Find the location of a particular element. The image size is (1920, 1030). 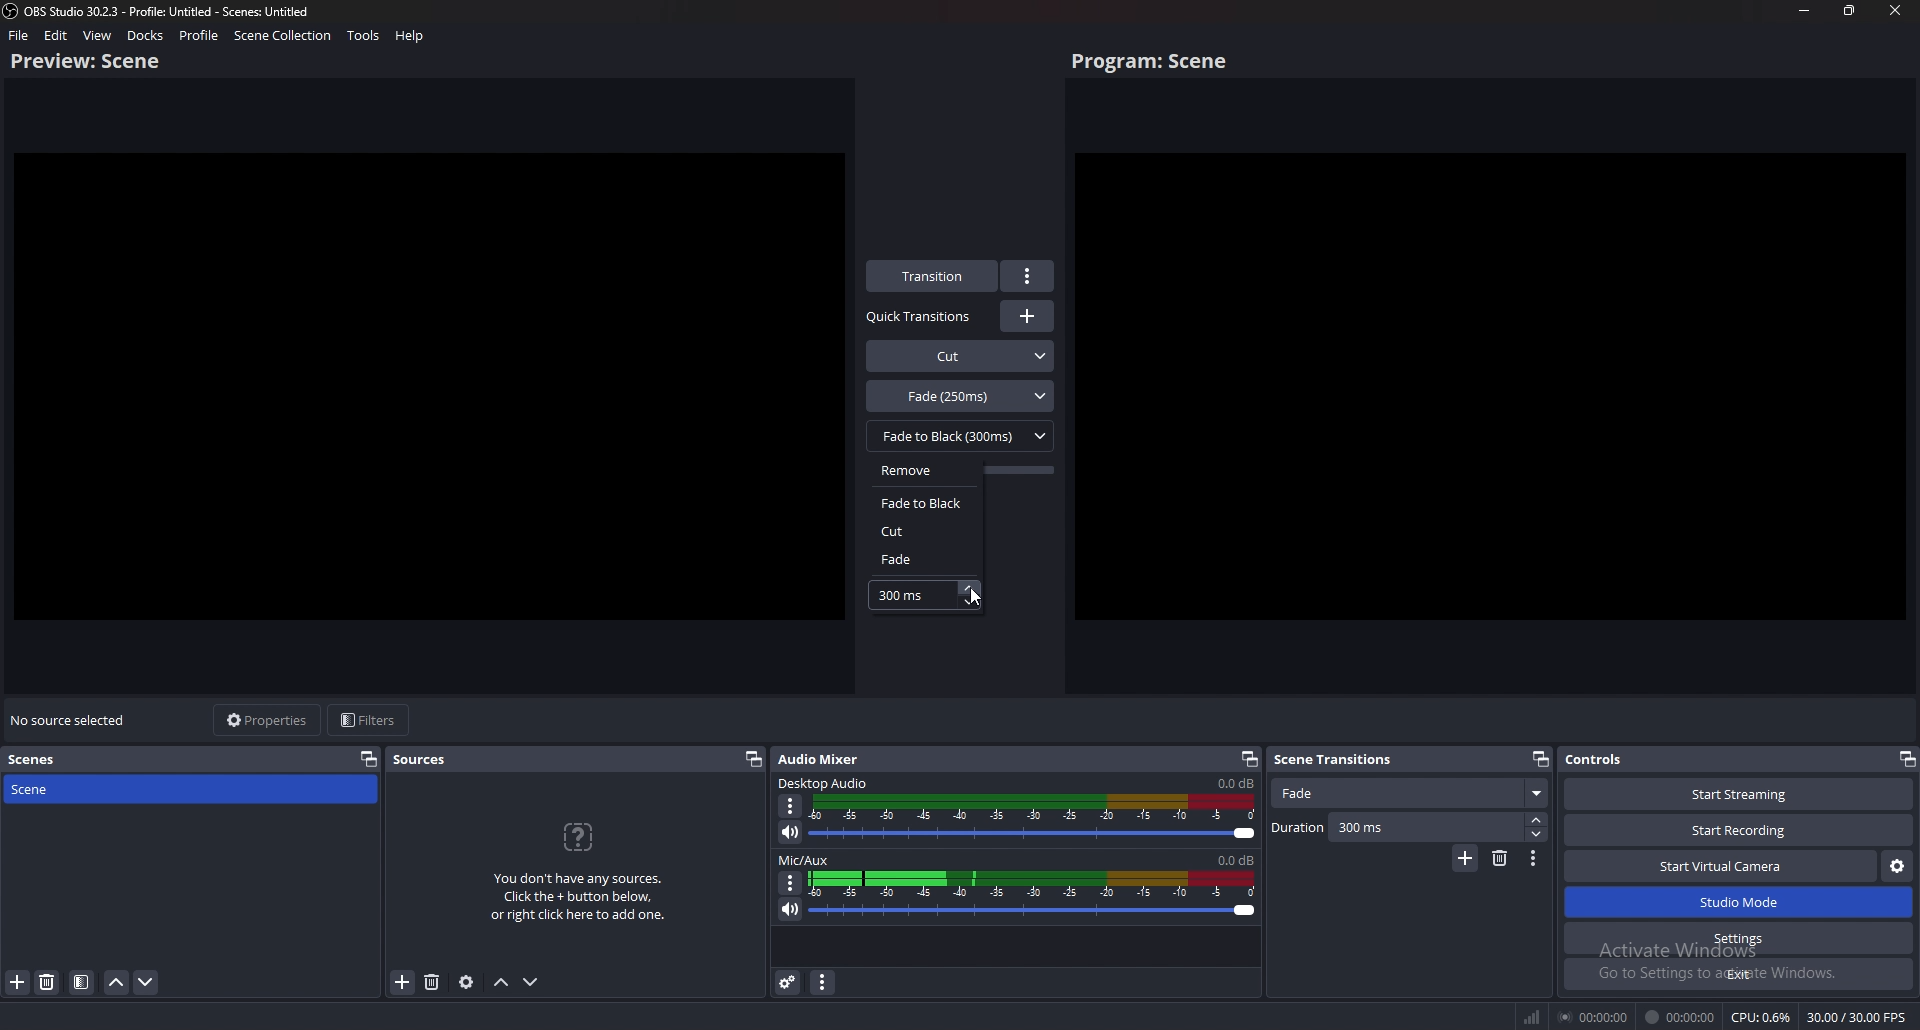

Desktop audio is located at coordinates (1234, 783).